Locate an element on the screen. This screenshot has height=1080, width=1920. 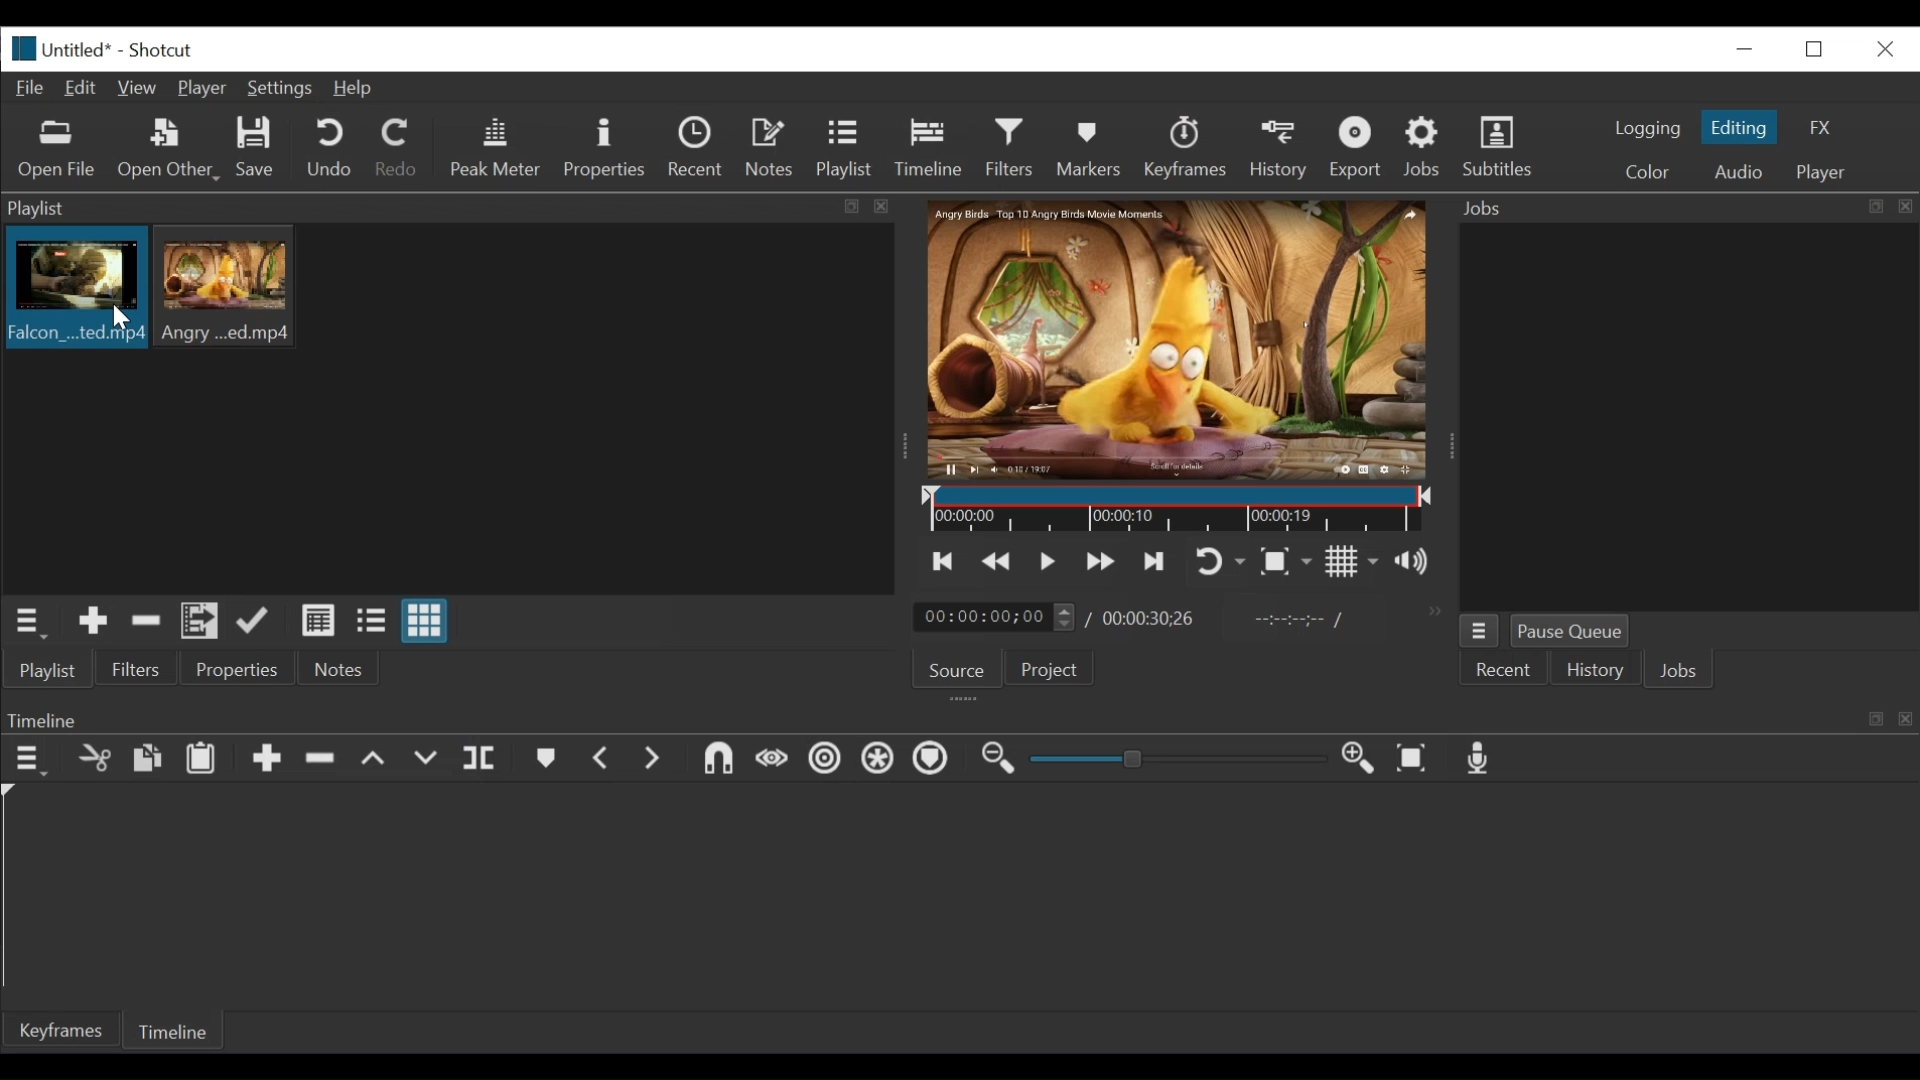
Source is located at coordinates (955, 673).